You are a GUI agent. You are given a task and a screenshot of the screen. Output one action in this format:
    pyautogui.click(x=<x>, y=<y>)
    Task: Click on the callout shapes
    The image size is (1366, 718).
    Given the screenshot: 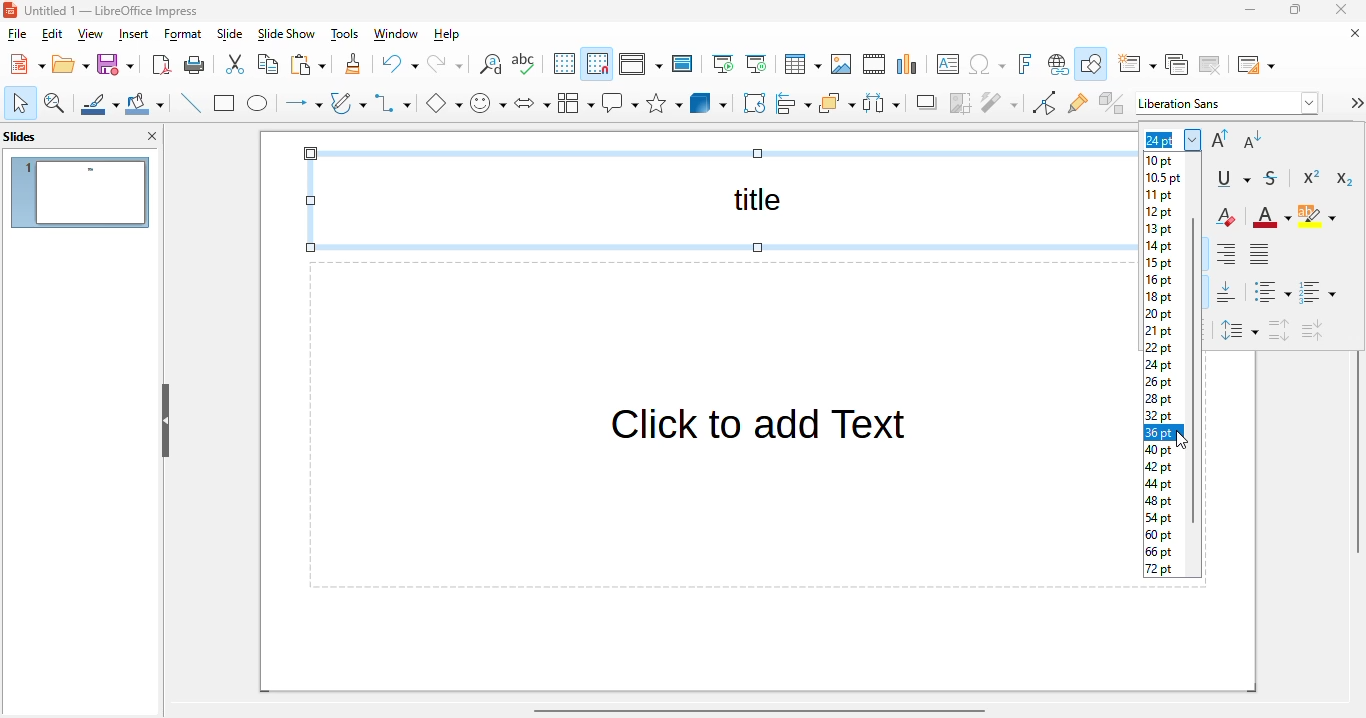 What is the action you would take?
    pyautogui.click(x=620, y=103)
    